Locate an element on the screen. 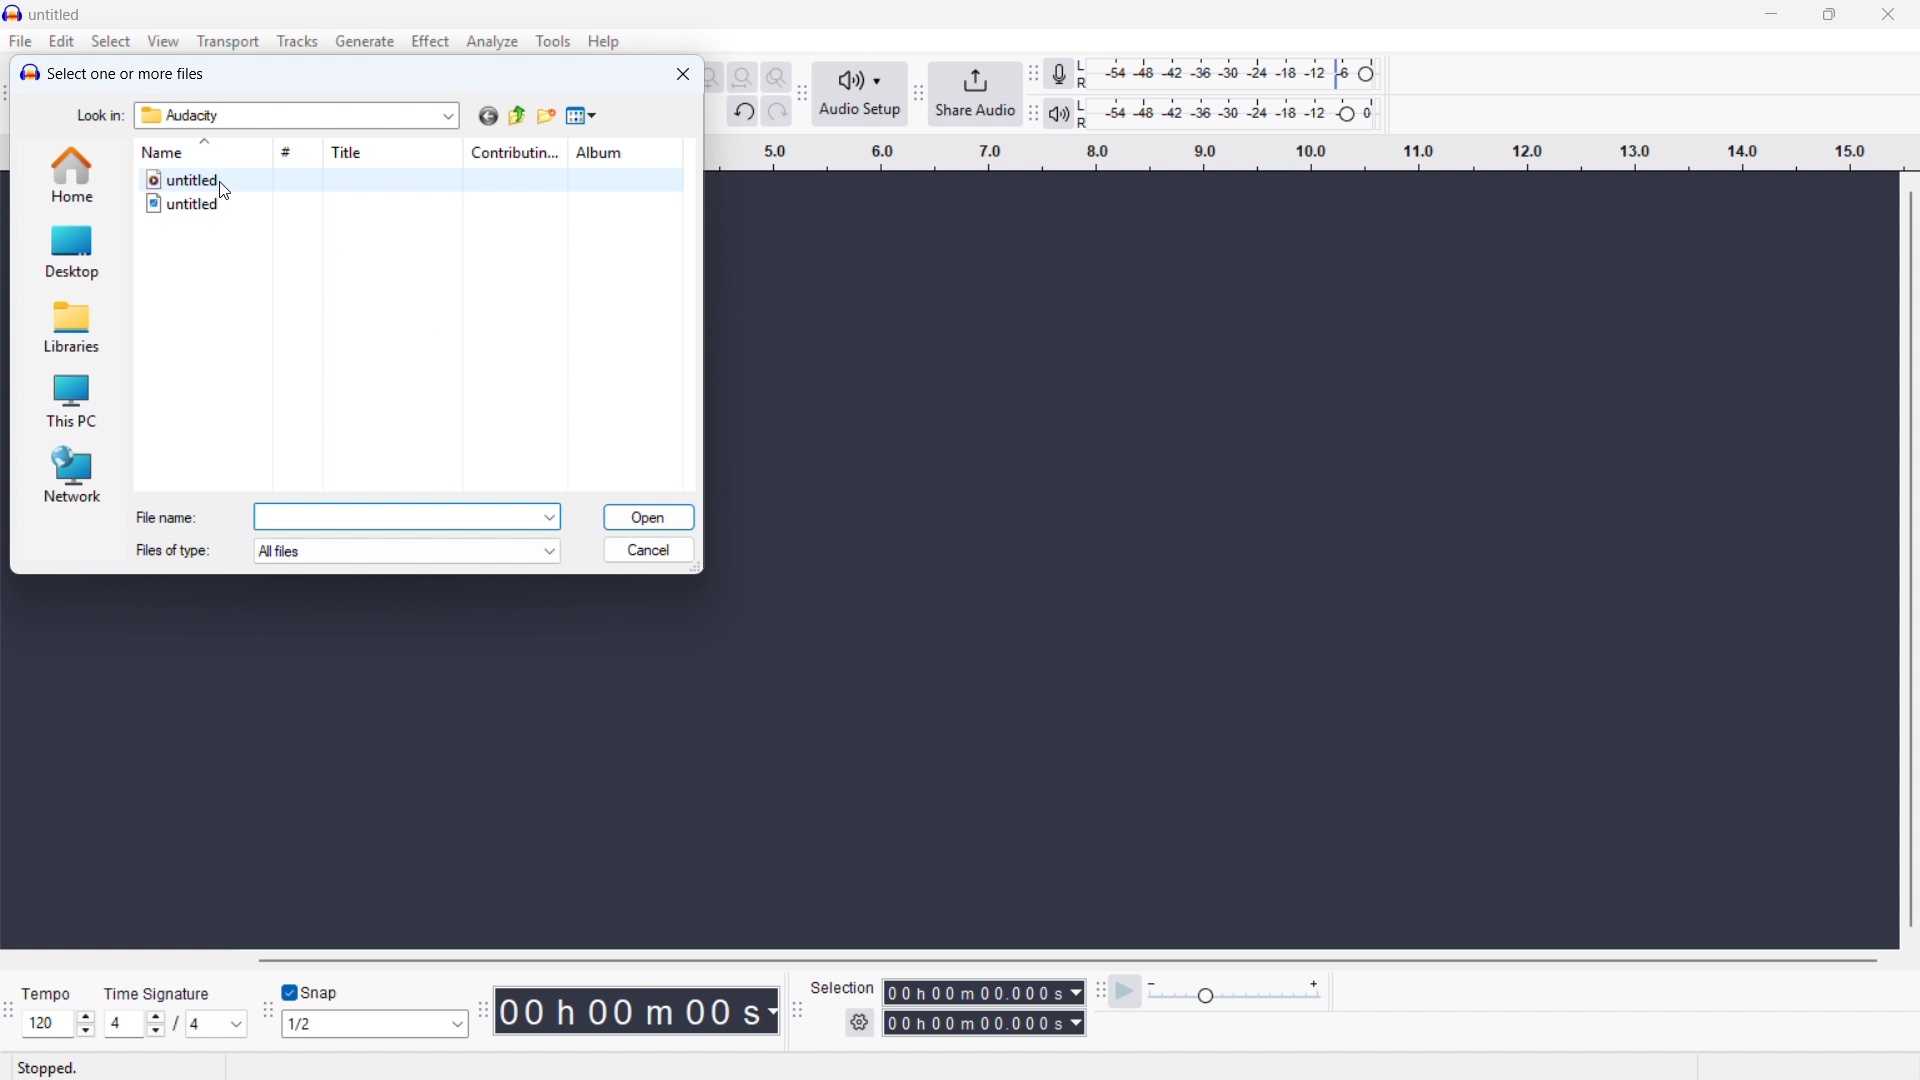  Toggle snap  is located at coordinates (311, 992).